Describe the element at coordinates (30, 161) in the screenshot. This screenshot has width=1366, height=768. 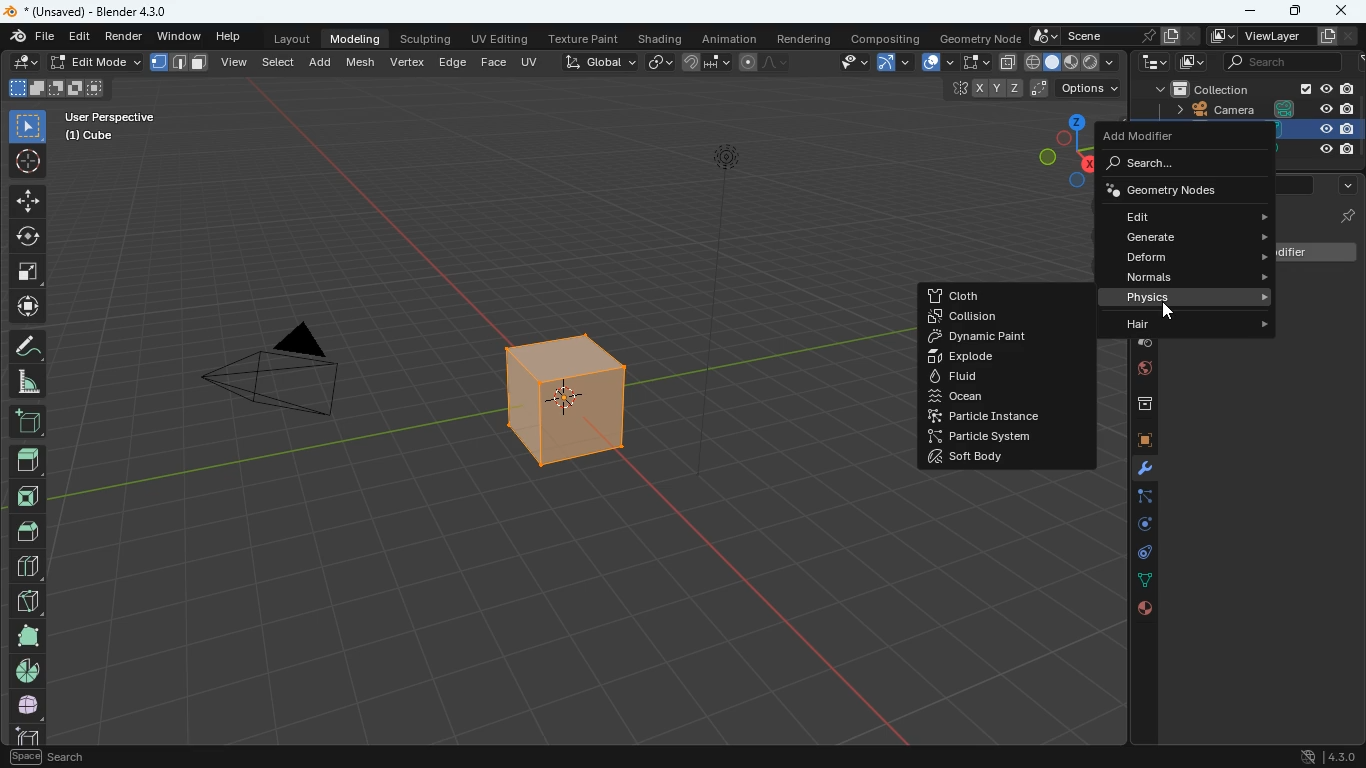
I see `aim` at that location.